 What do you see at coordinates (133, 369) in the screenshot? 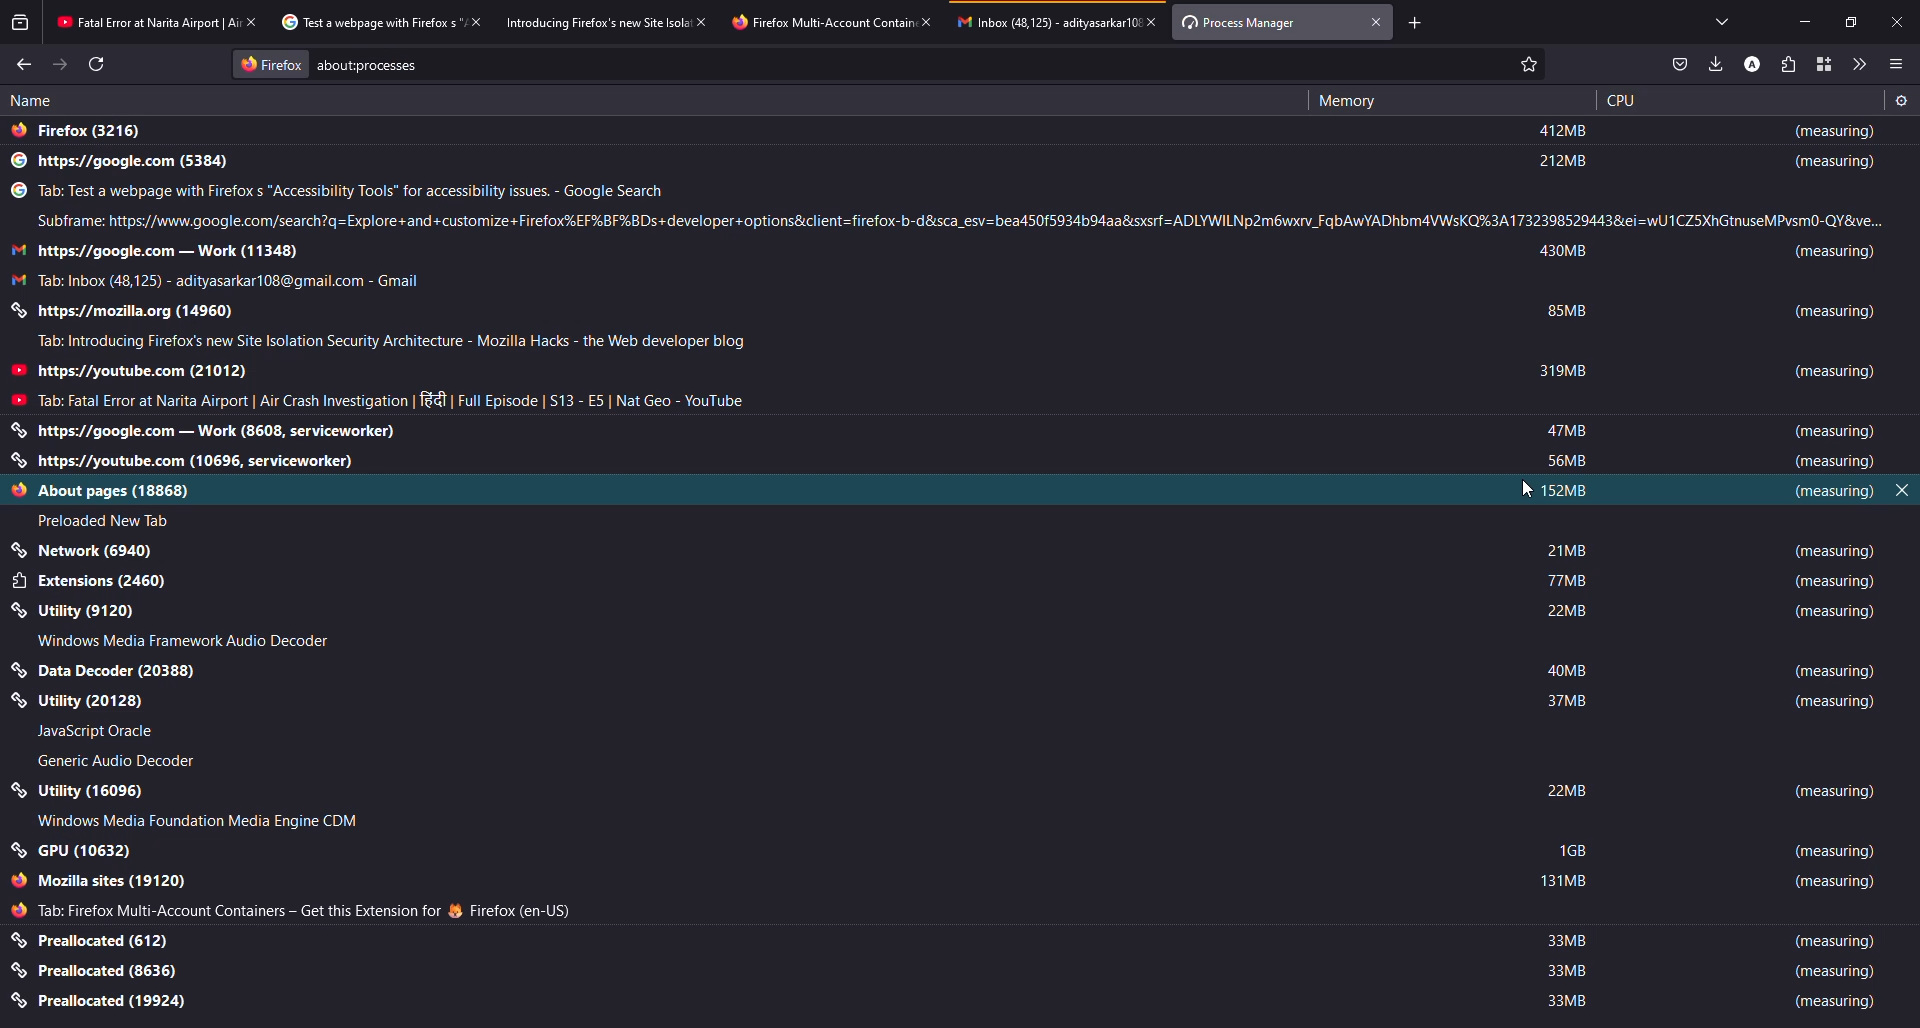
I see `https://youtube.com (21012)` at bounding box center [133, 369].